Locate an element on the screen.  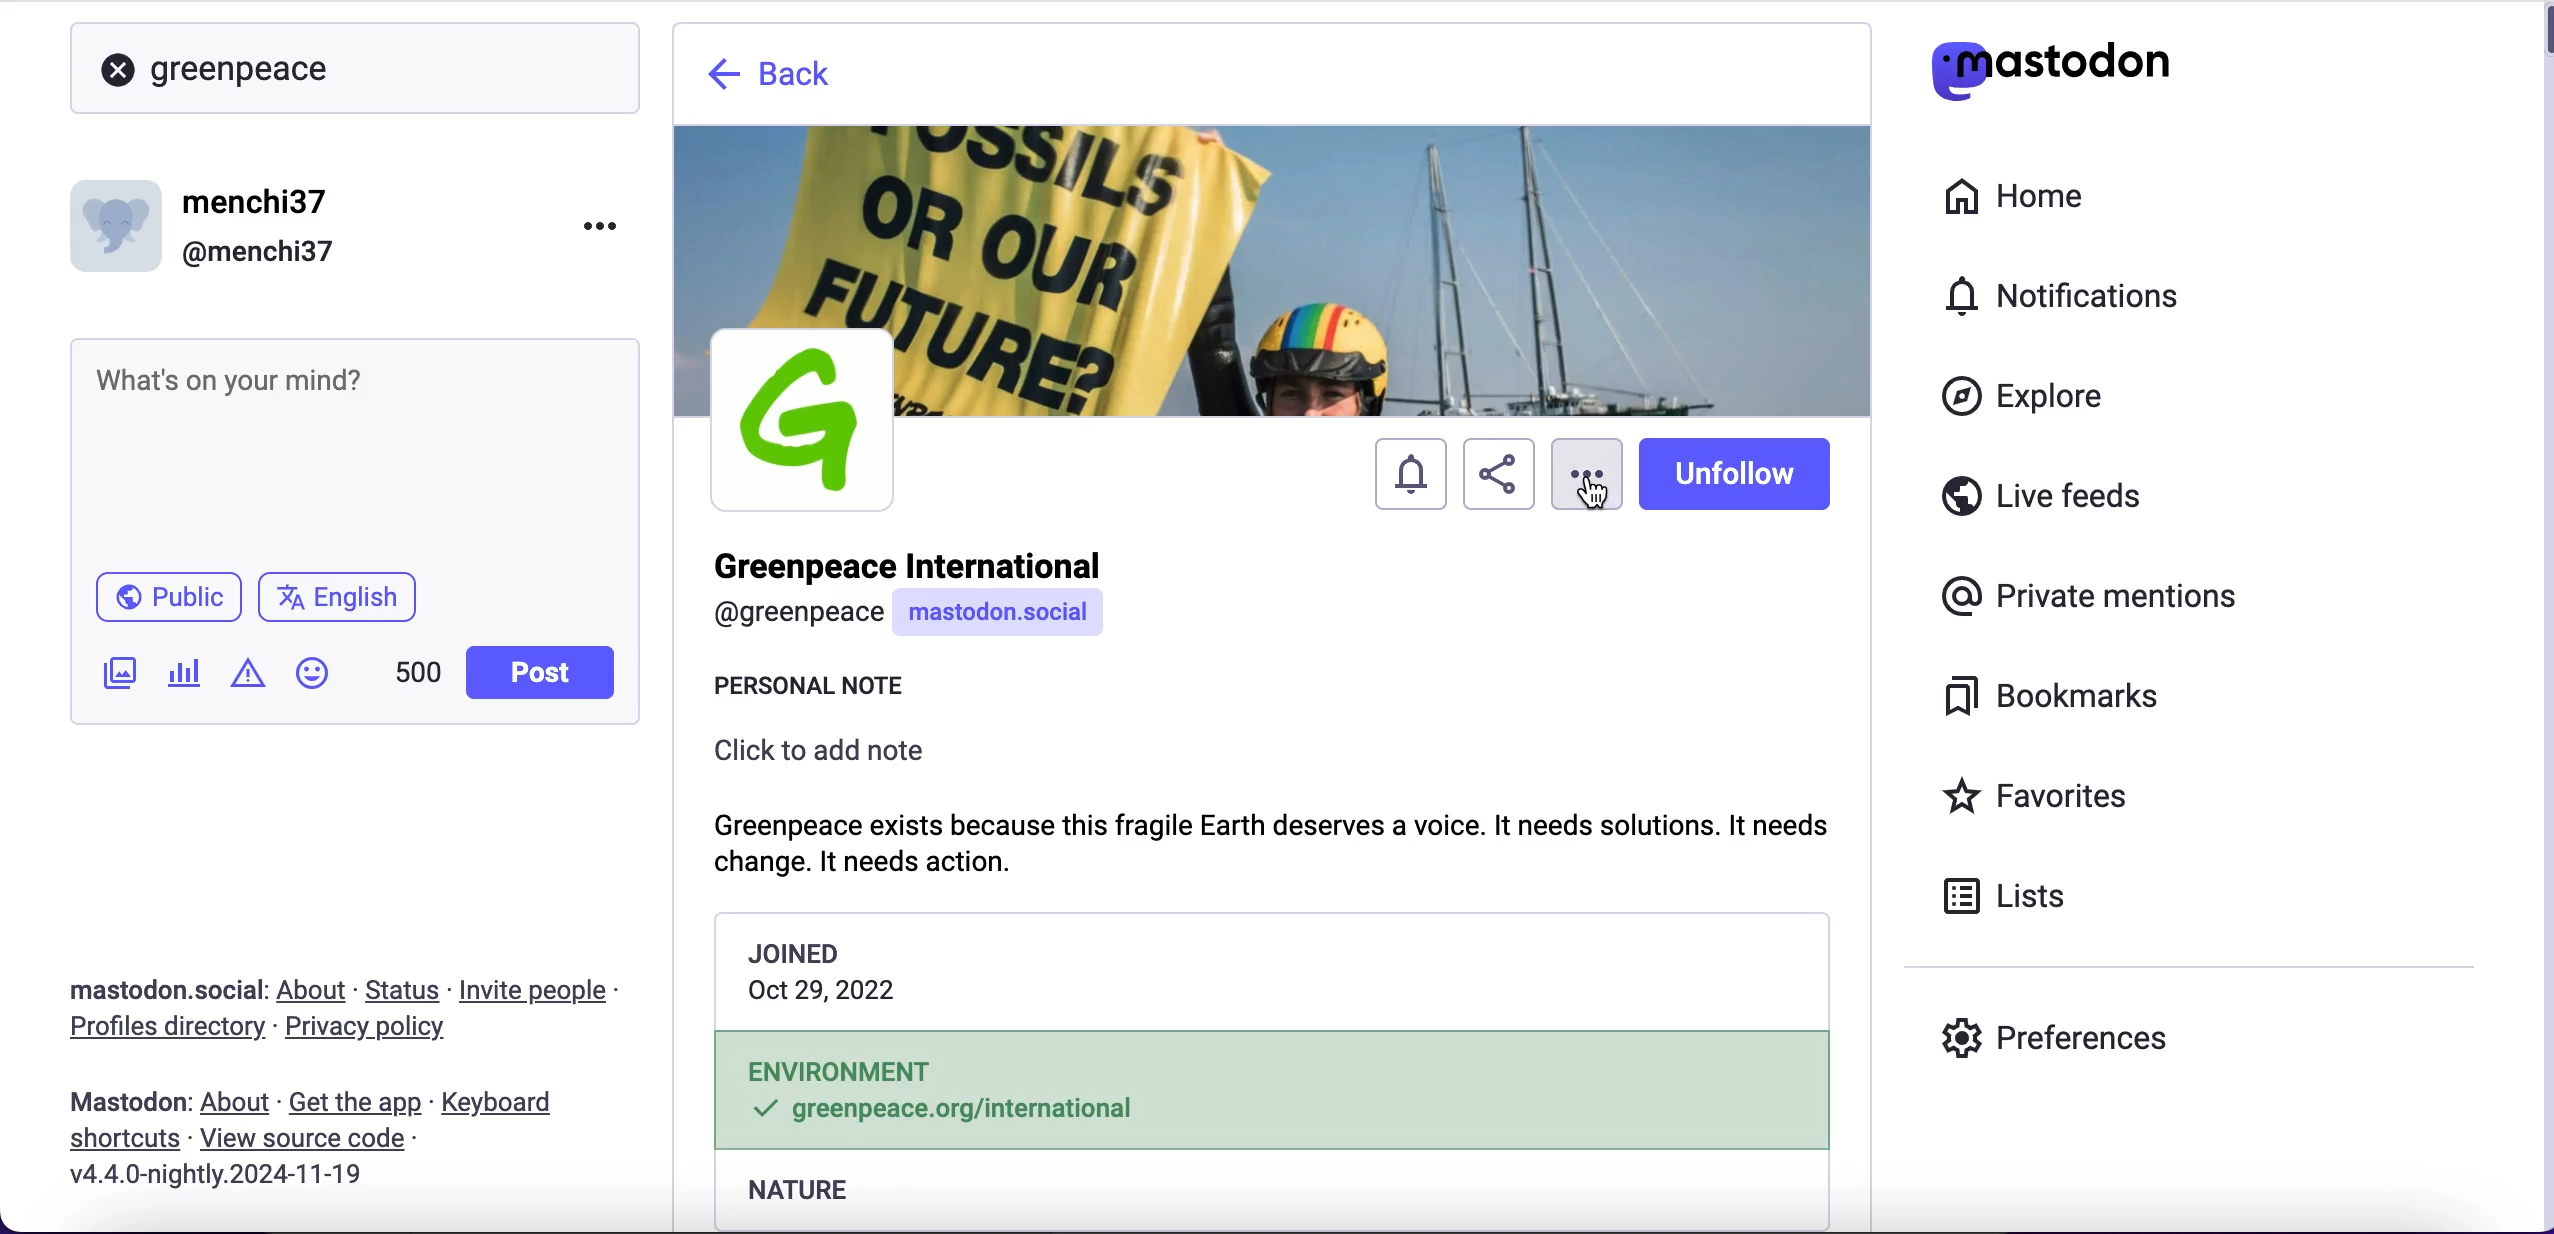
about is located at coordinates (316, 990).